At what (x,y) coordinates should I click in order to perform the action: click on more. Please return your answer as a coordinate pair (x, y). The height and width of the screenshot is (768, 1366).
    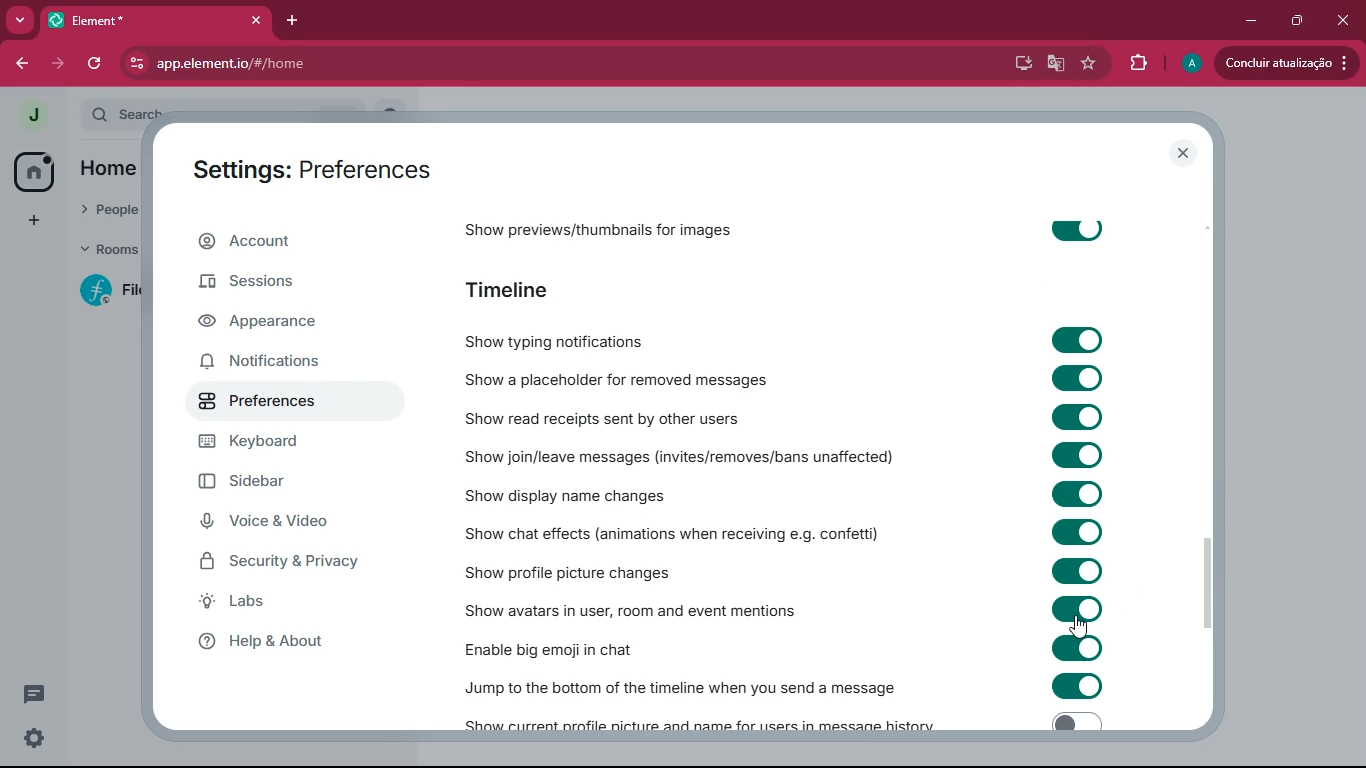
    Looking at the image, I should click on (19, 20).